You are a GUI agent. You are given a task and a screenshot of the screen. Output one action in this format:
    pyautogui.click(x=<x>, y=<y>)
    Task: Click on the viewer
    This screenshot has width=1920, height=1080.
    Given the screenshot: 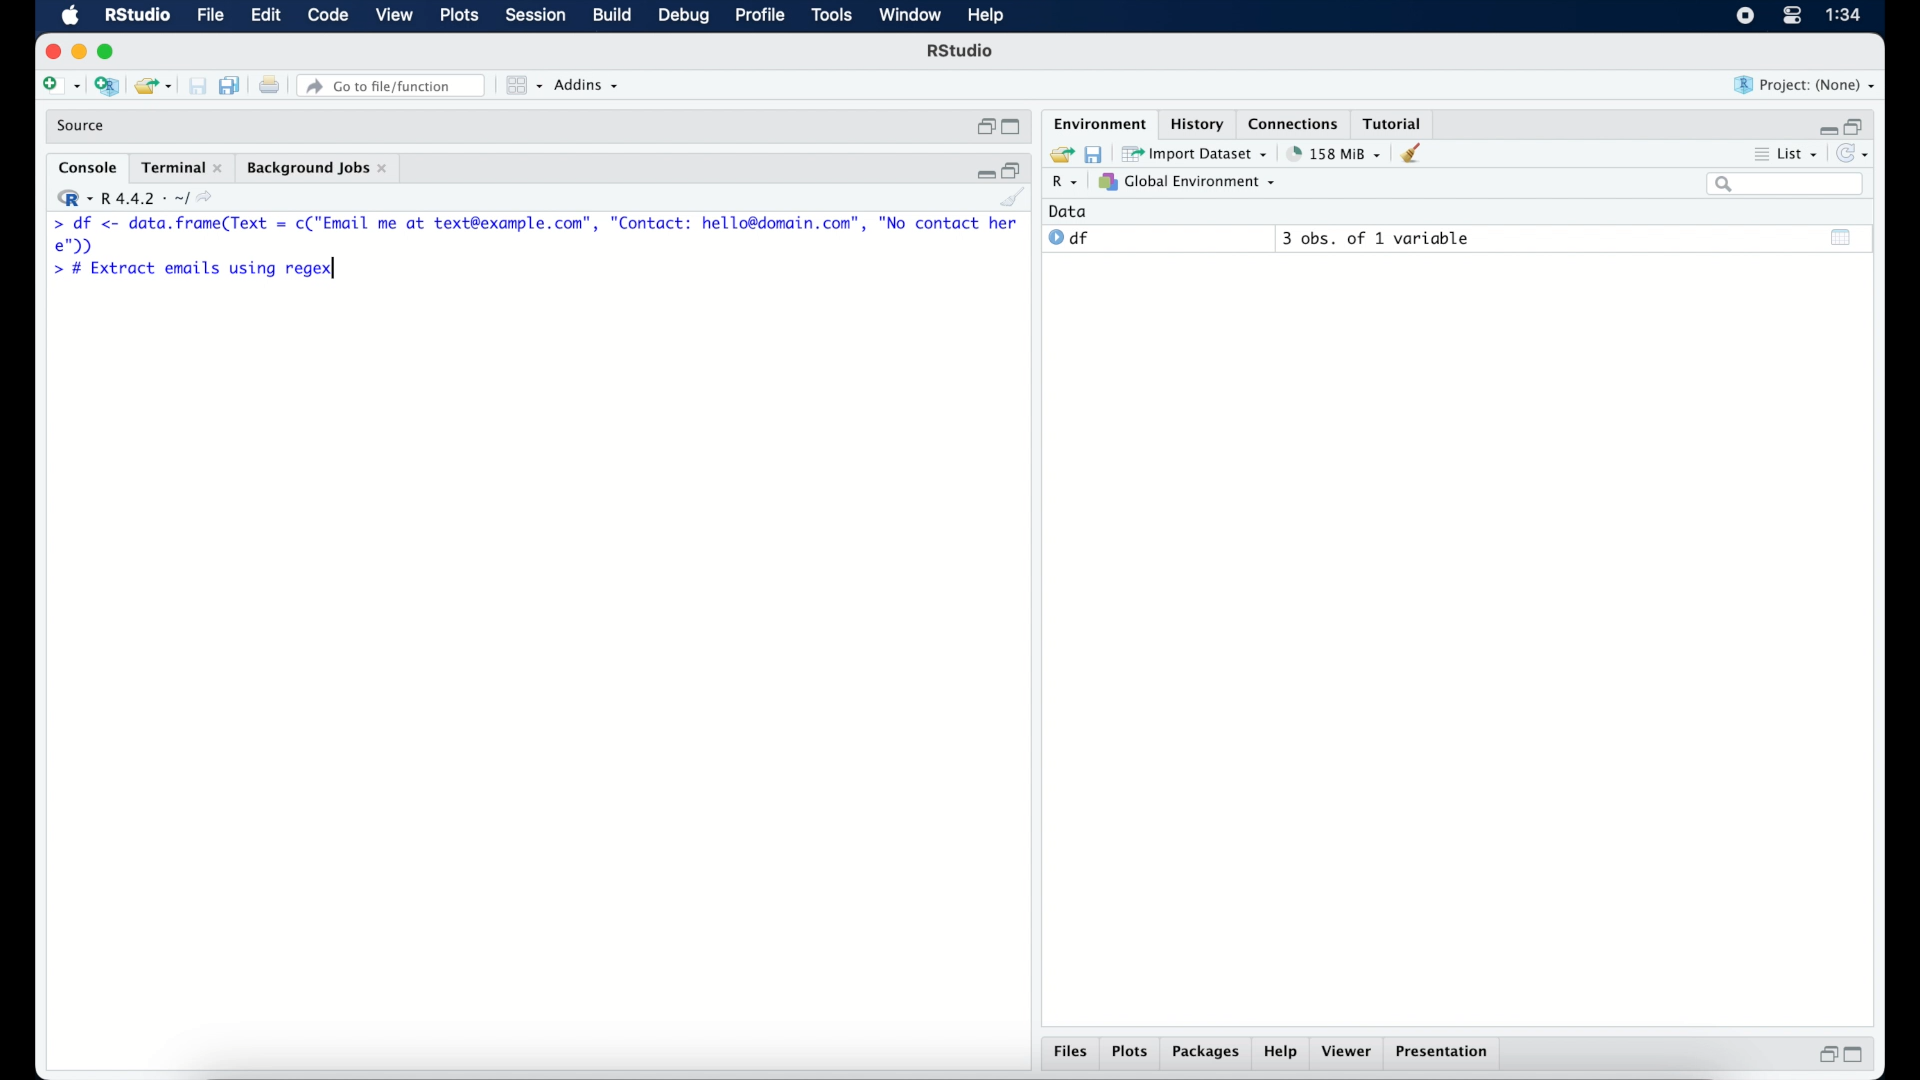 What is the action you would take?
    pyautogui.click(x=1349, y=1052)
    